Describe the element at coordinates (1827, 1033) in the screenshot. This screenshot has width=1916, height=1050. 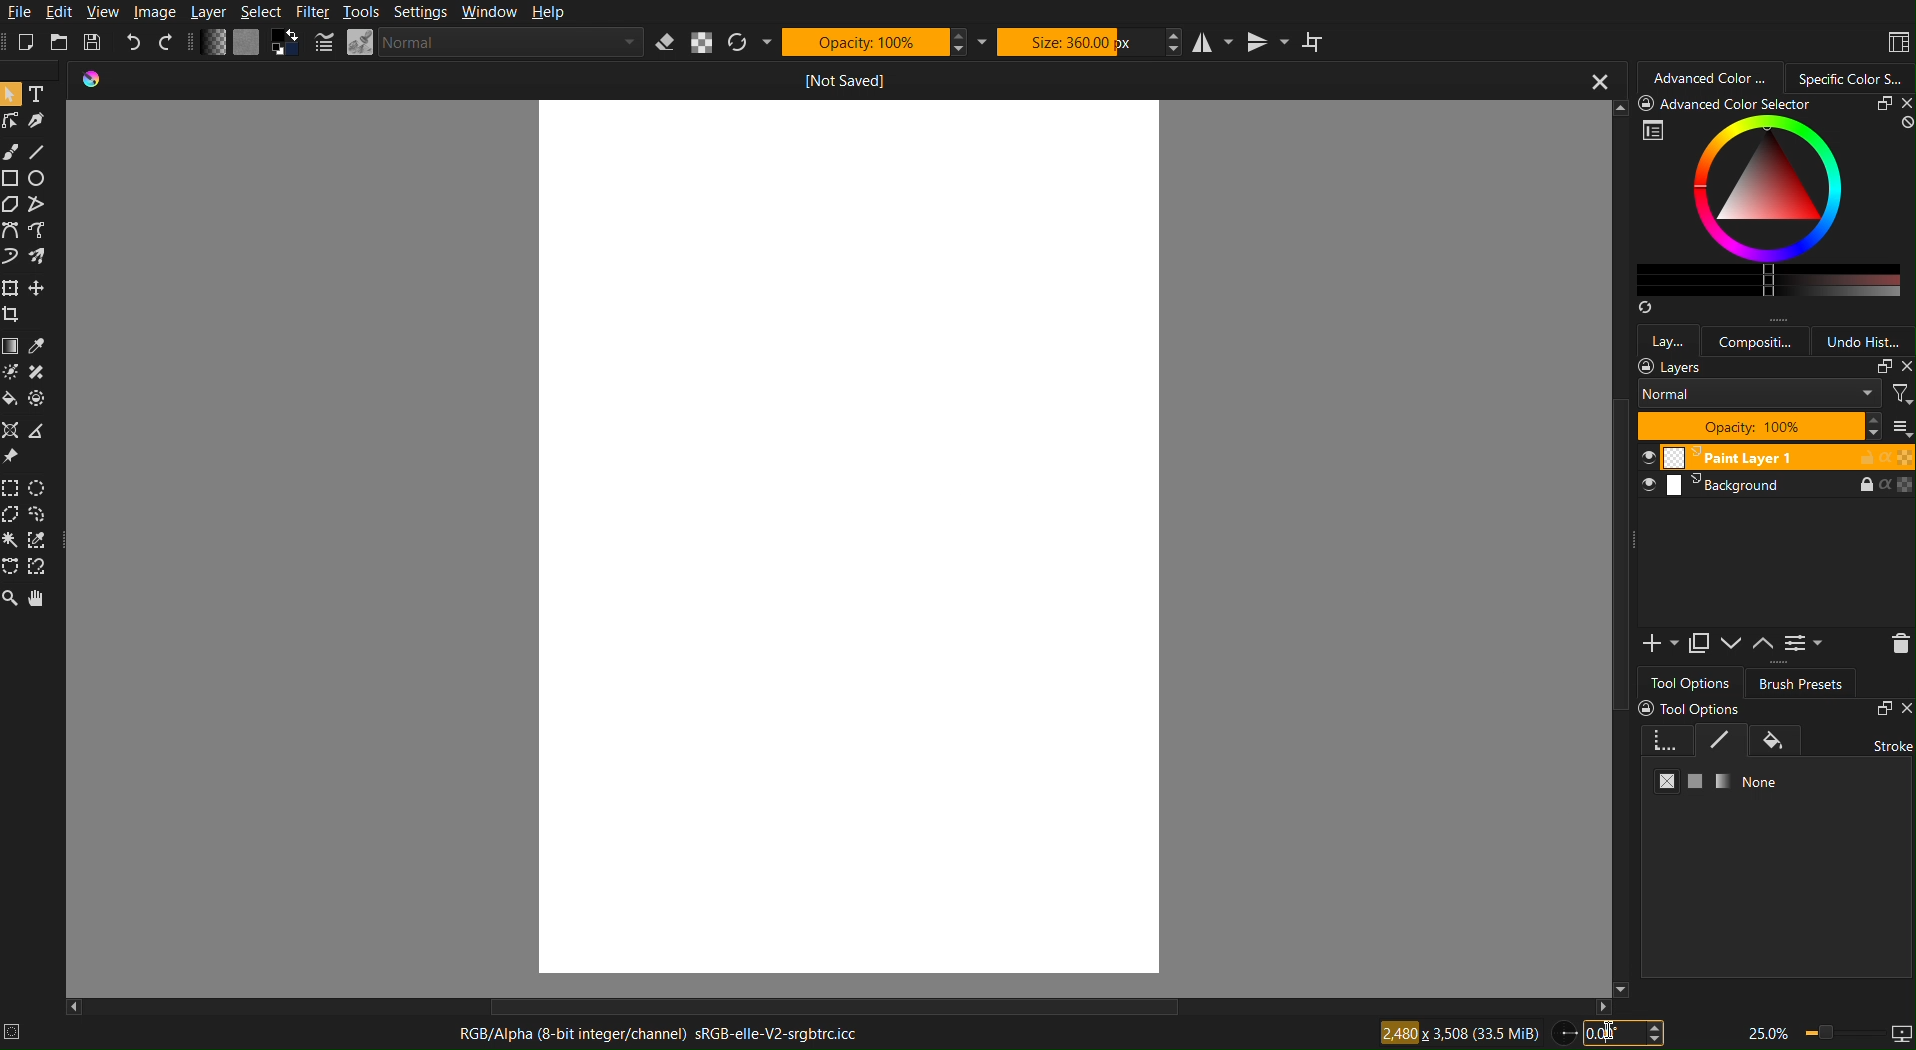
I see `Zoom` at that location.